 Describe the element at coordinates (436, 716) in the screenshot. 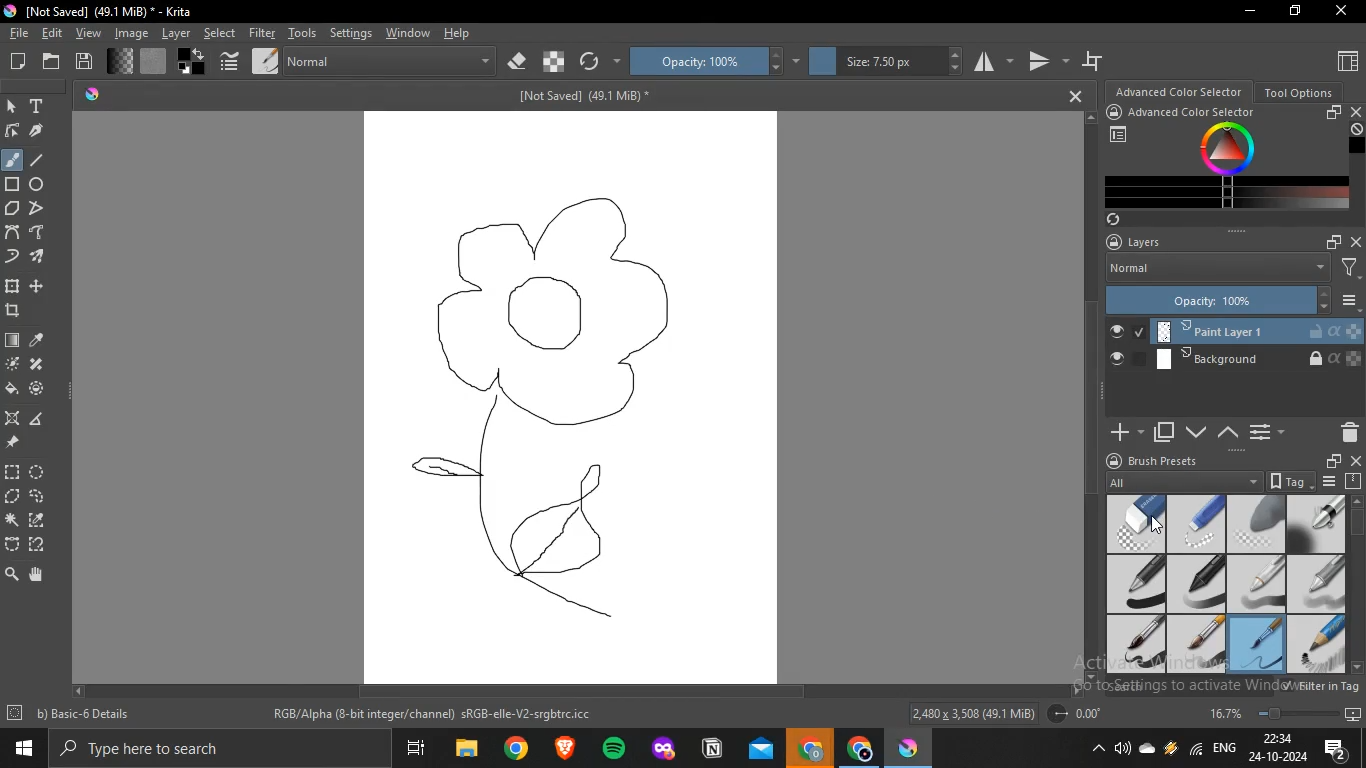

I see `RGB/Alpha (8-bit integer/channel) sRGB-elle-V2-srgbtrc.icc` at that location.